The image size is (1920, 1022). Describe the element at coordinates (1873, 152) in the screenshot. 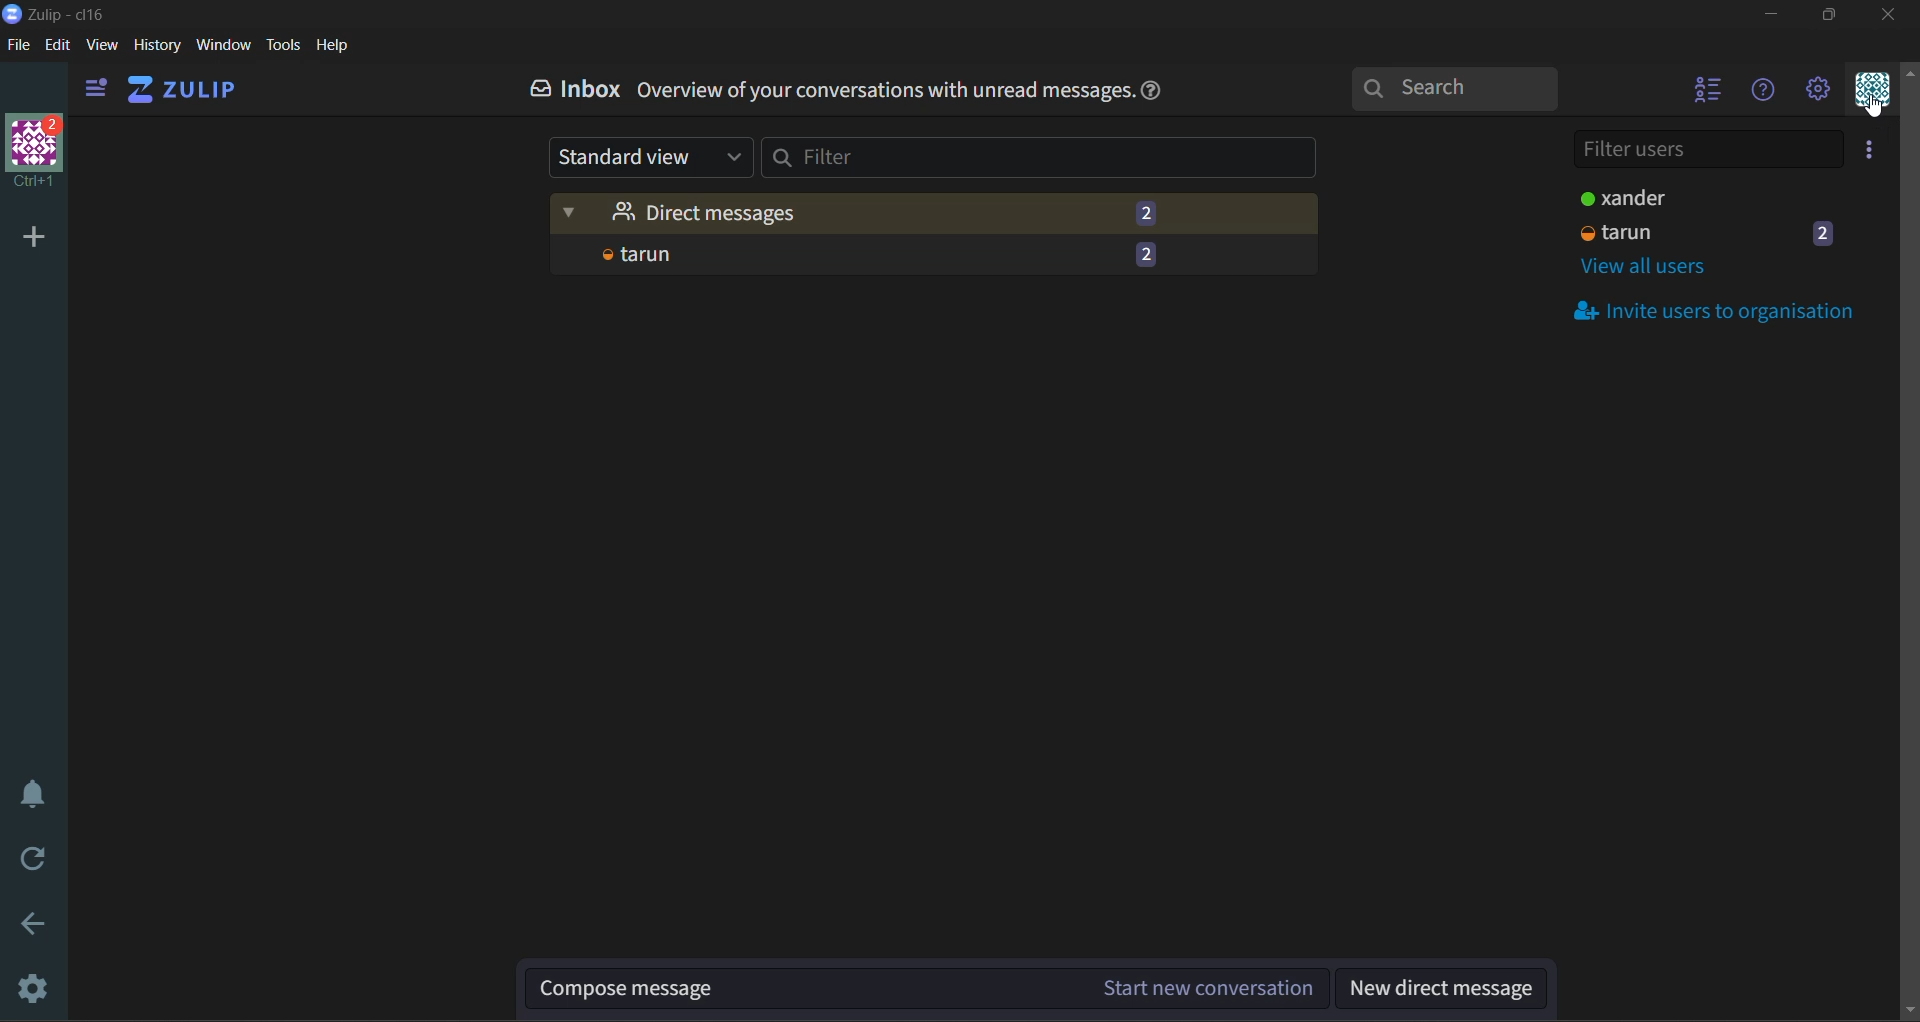

I see `invite users to organisation` at that location.